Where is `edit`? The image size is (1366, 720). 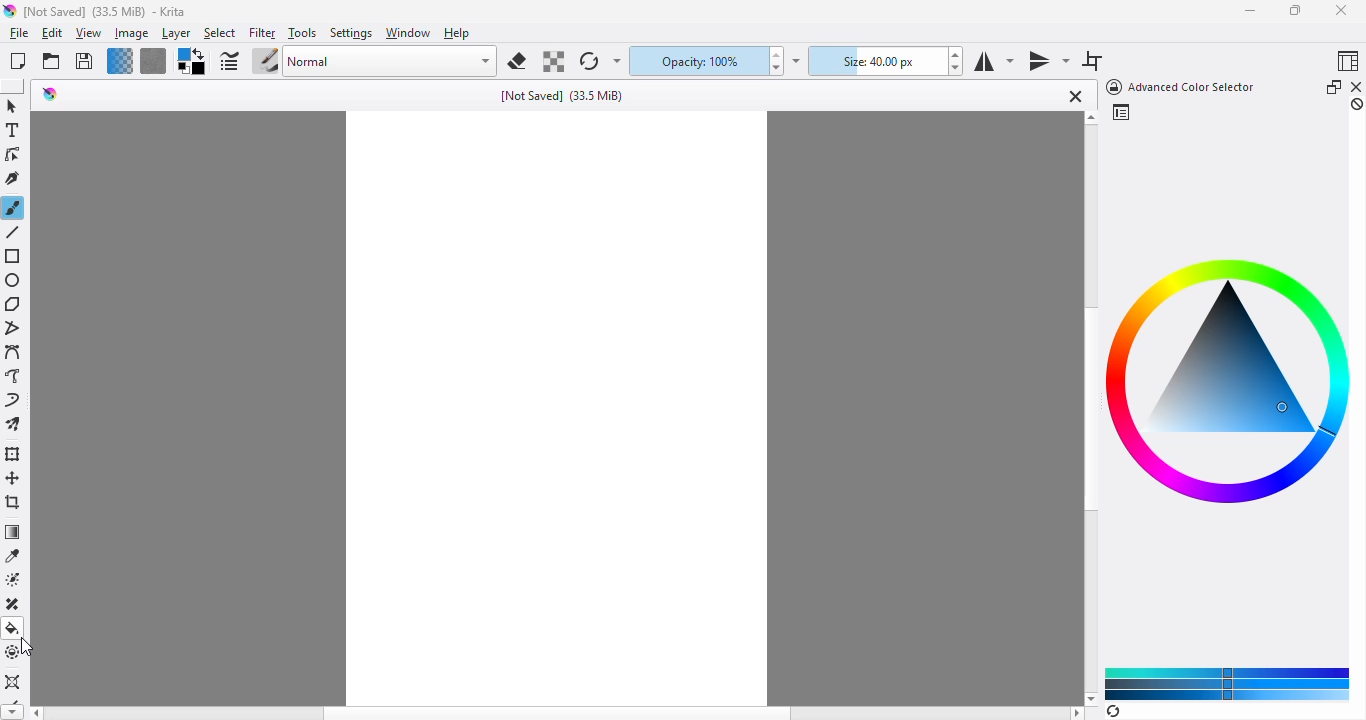
edit is located at coordinates (51, 33).